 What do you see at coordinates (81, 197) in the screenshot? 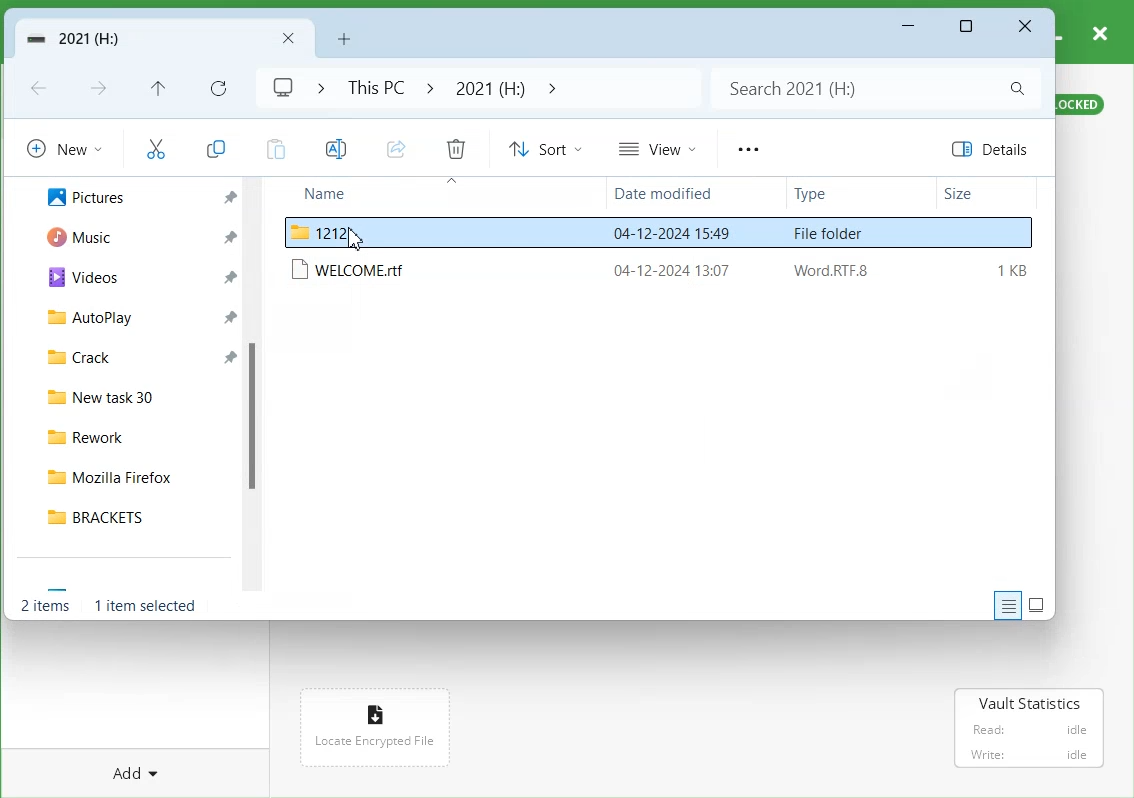
I see `Pictures` at bounding box center [81, 197].